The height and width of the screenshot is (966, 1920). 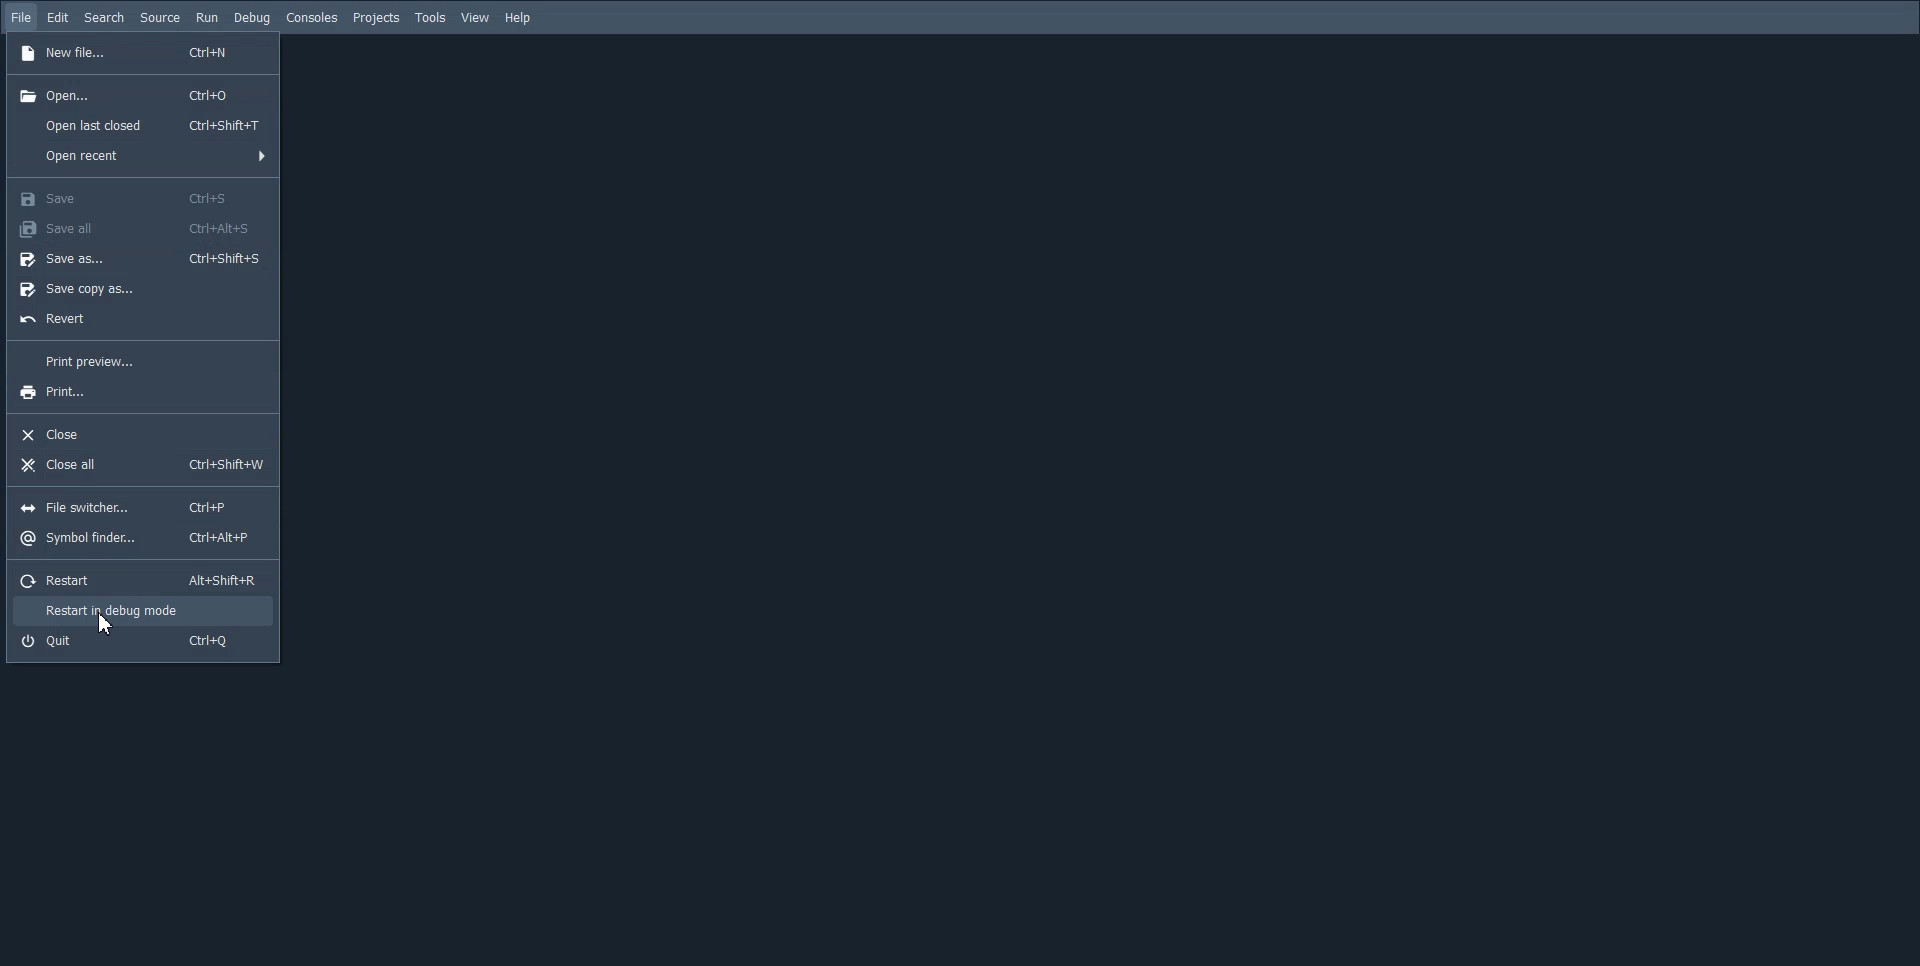 I want to click on Source, so click(x=160, y=17).